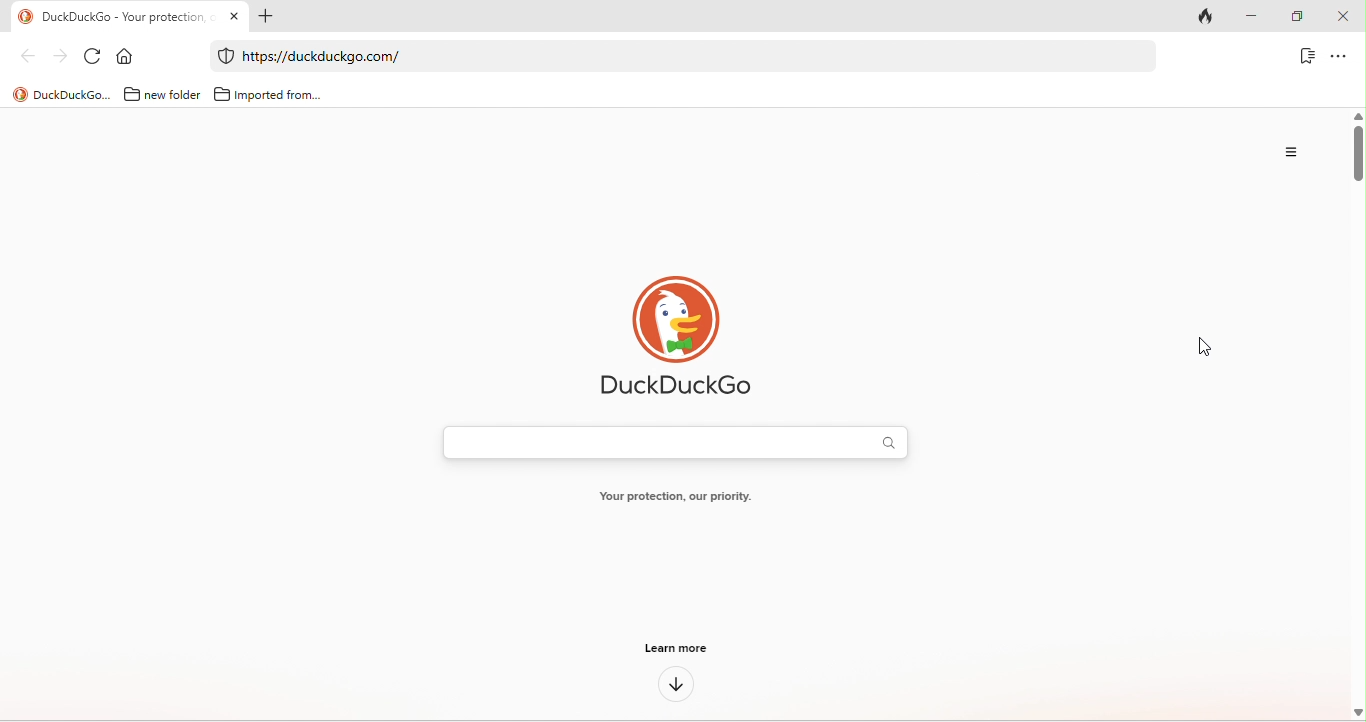 This screenshot has width=1366, height=722. What do you see at coordinates (122, 15) in the screenshot?
I see `Duckduckgo-your protection` at bounding box center [122, 15].